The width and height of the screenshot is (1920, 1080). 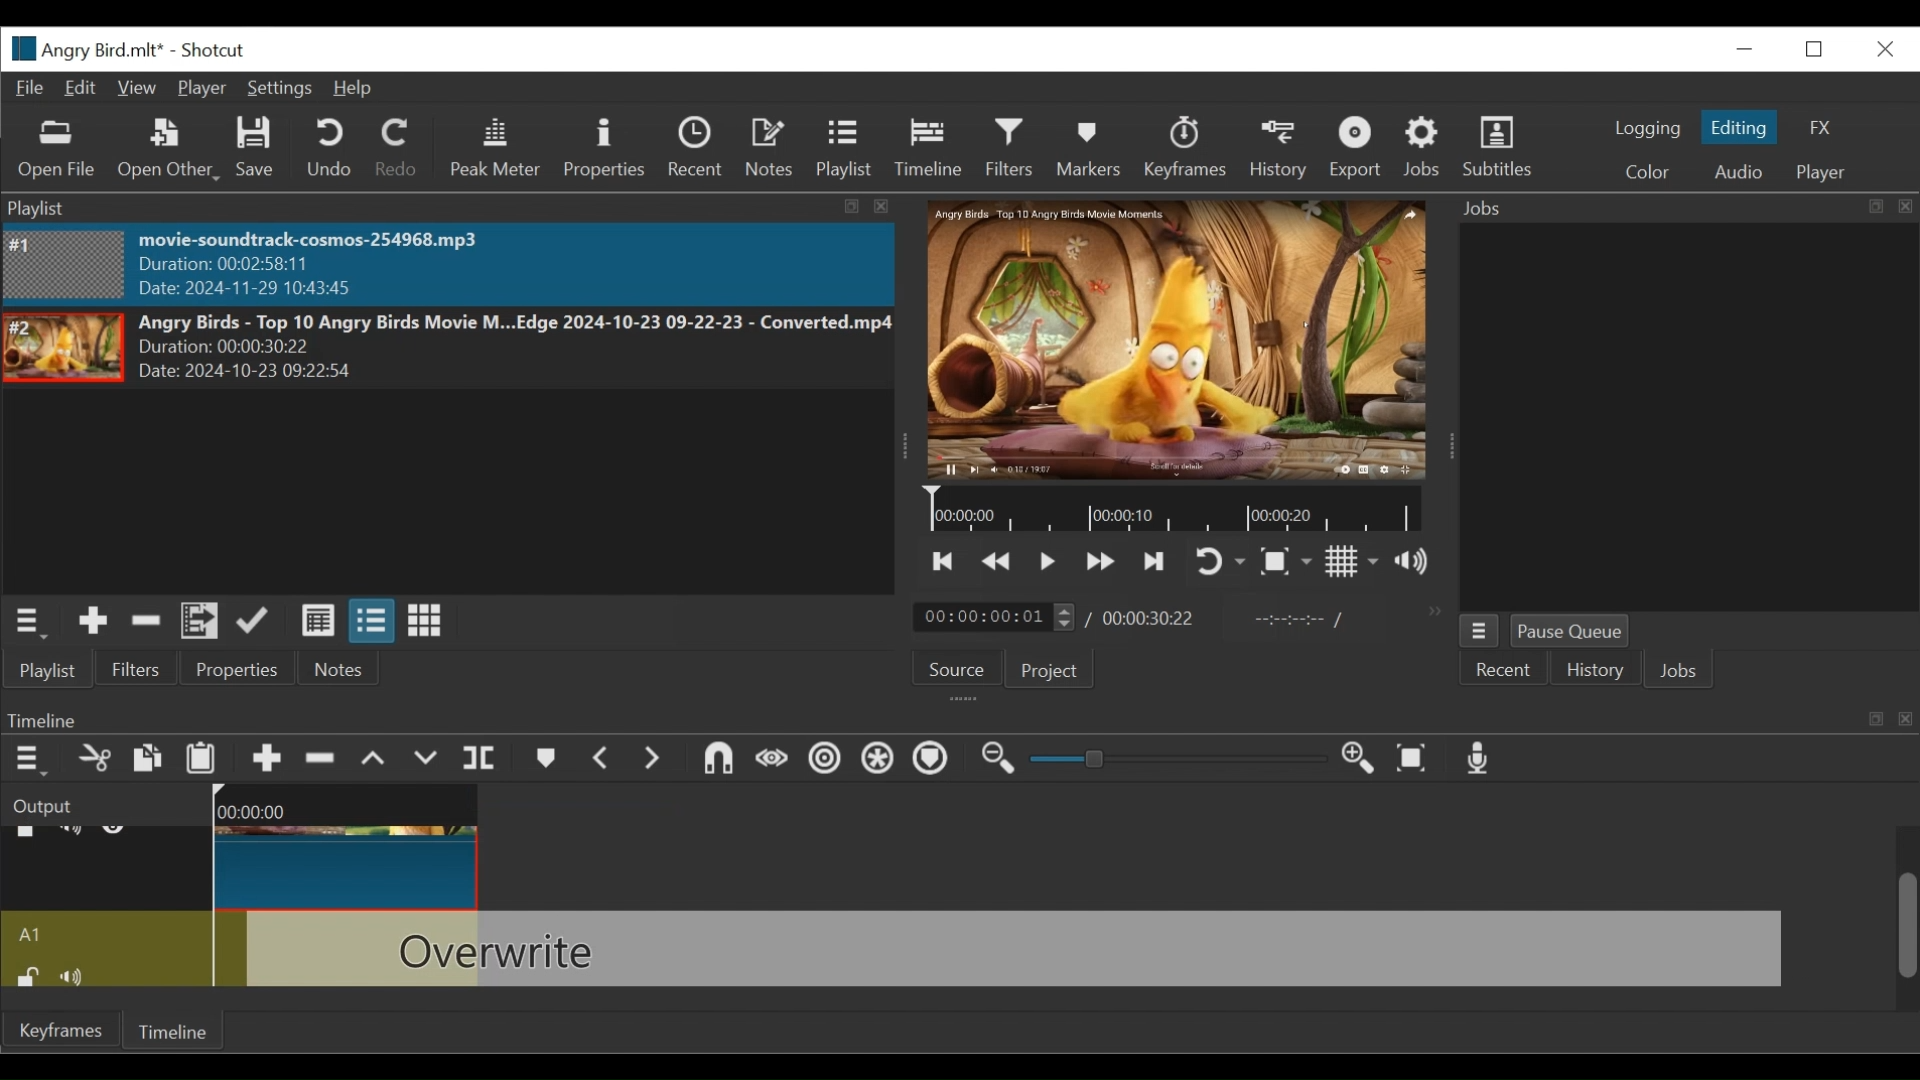 What do you see at coordinates (543, 760) in the screenshot?
I see `Markers` at bounding box center [543, 760].